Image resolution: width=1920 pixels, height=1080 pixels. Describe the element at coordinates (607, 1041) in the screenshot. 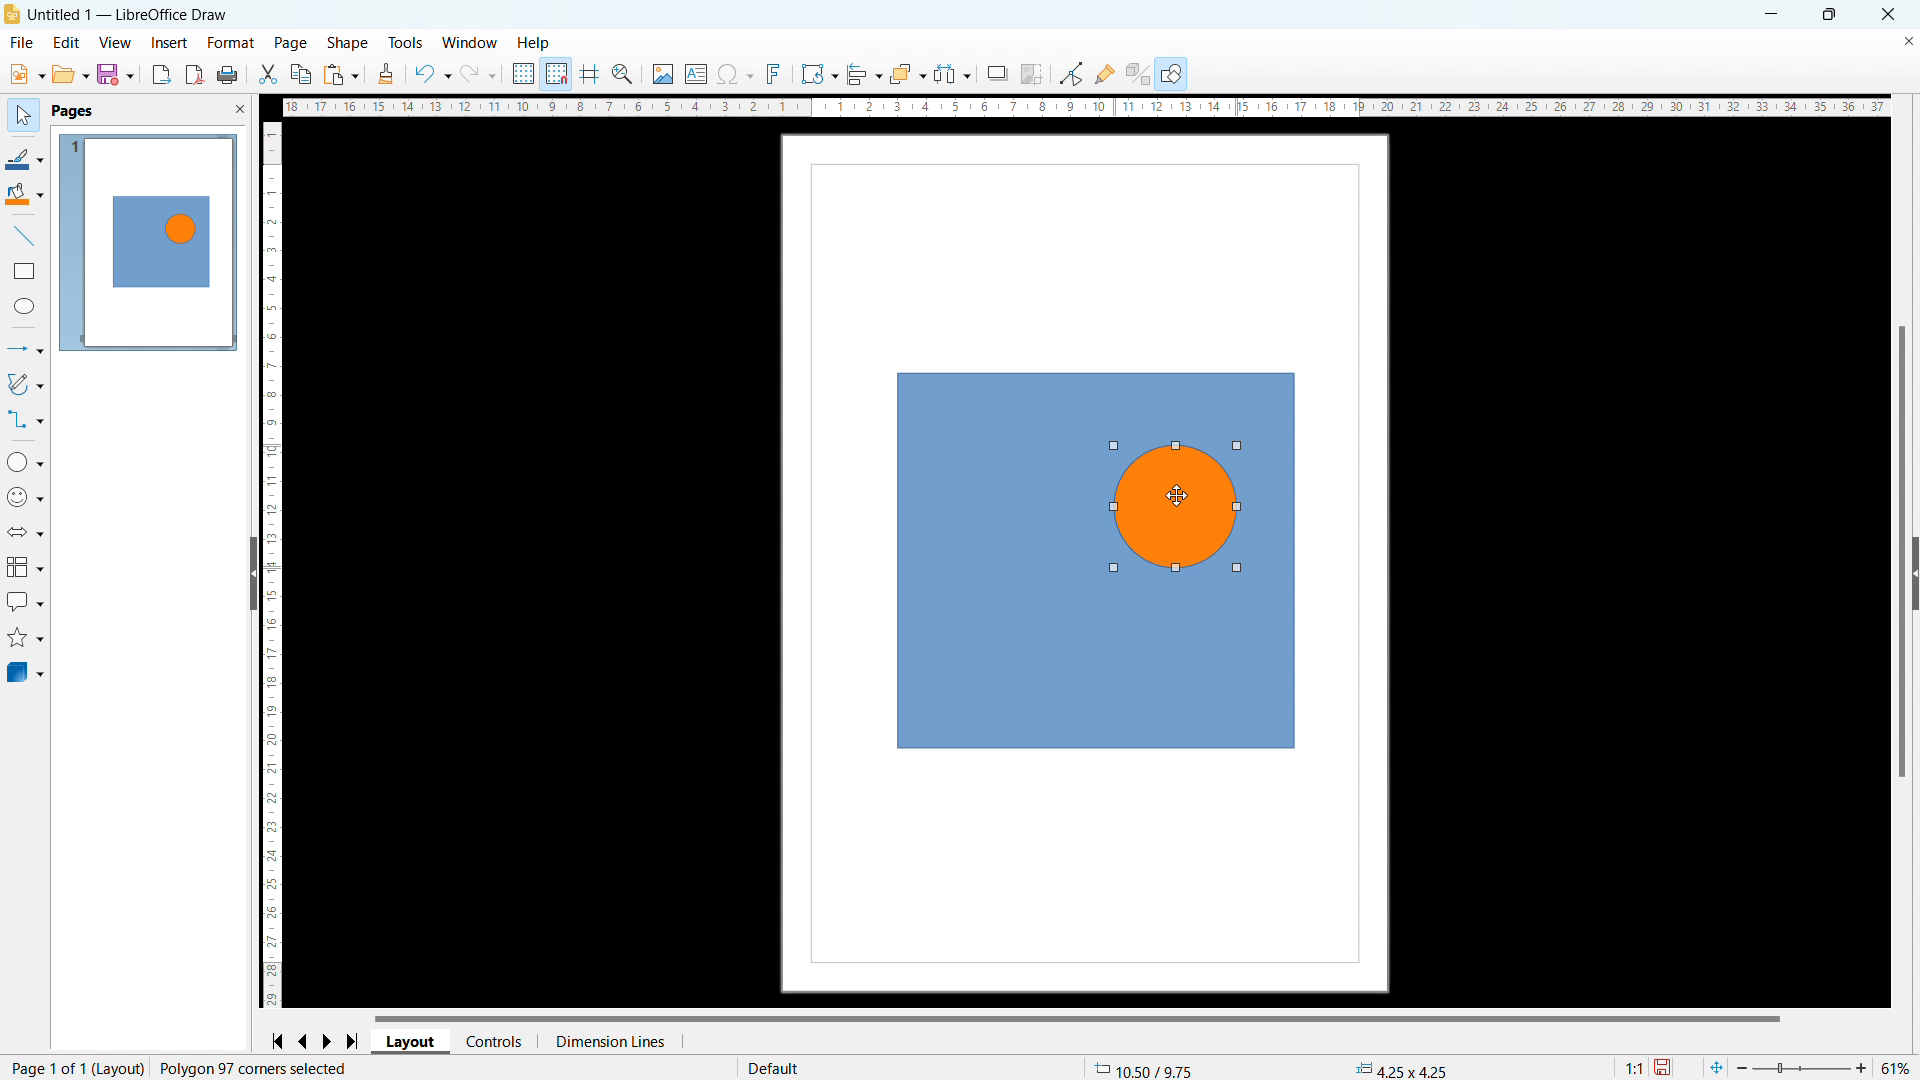

I see `dimension lines` at that location.